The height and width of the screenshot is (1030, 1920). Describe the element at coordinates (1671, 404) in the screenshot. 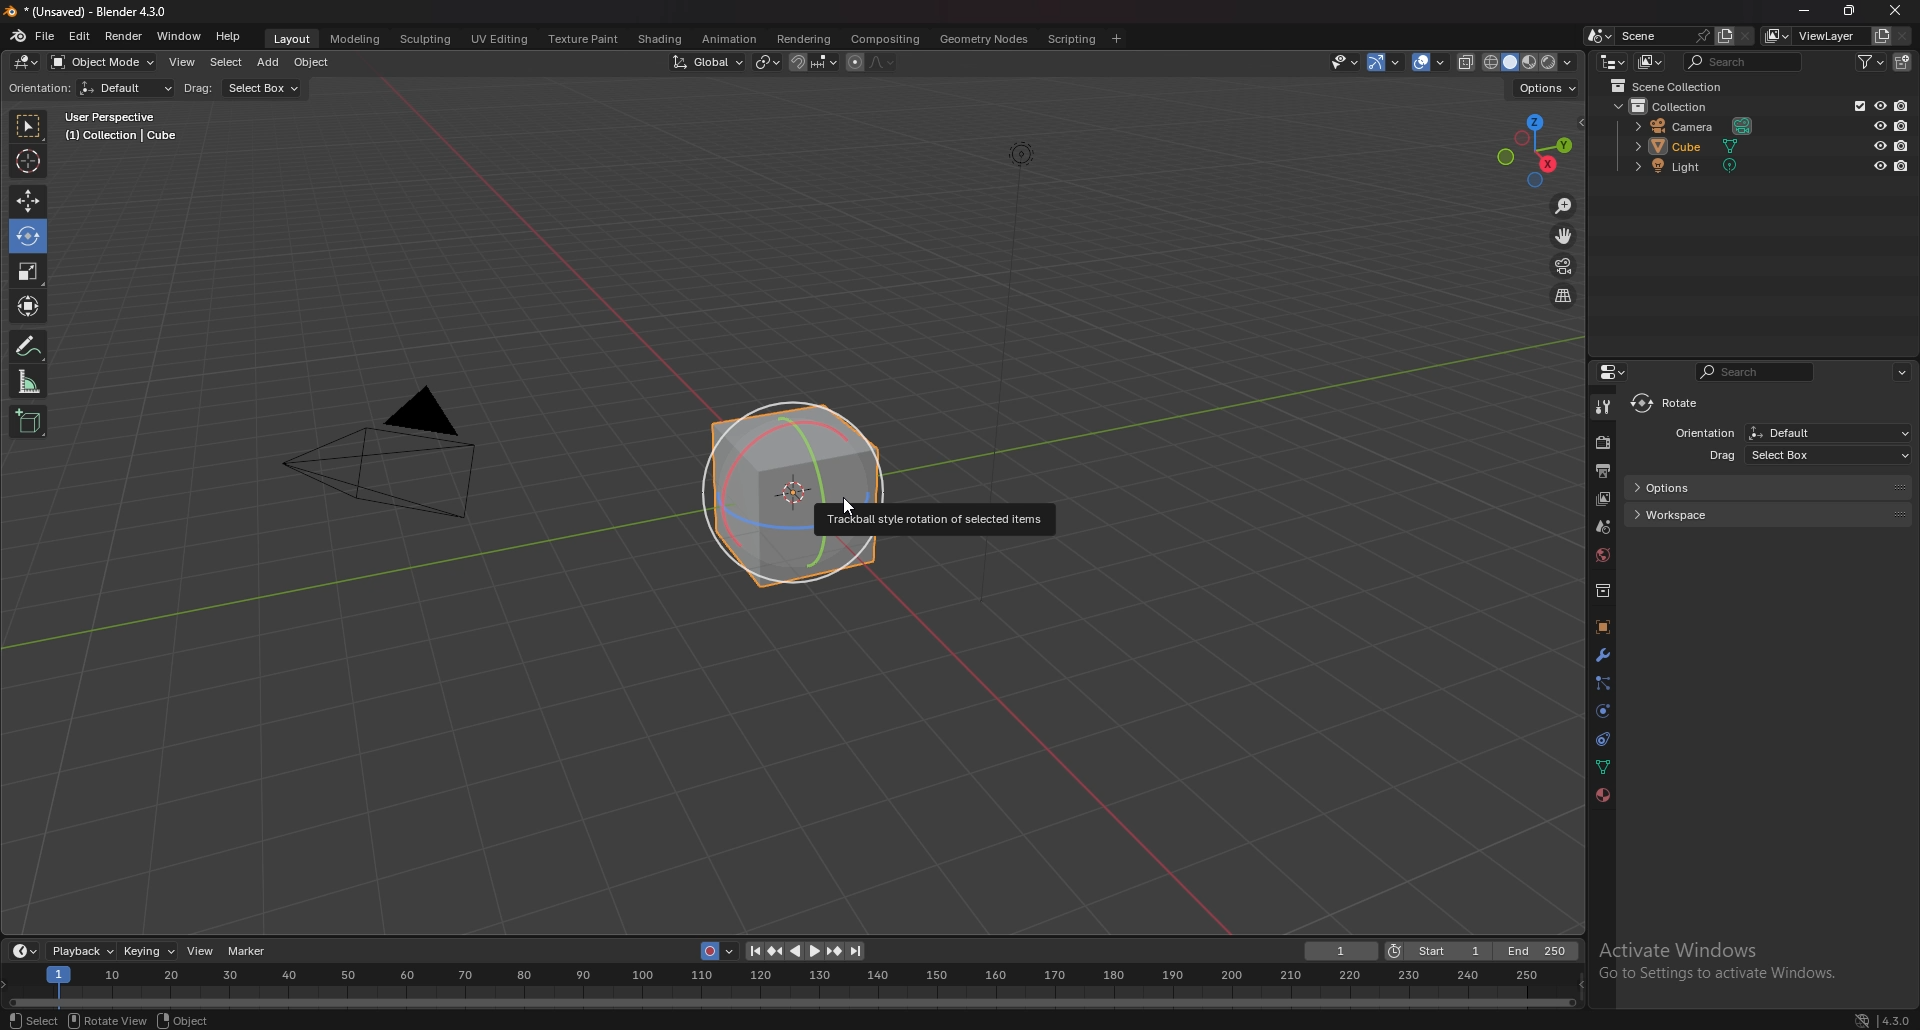

I see `rotate` at that location.